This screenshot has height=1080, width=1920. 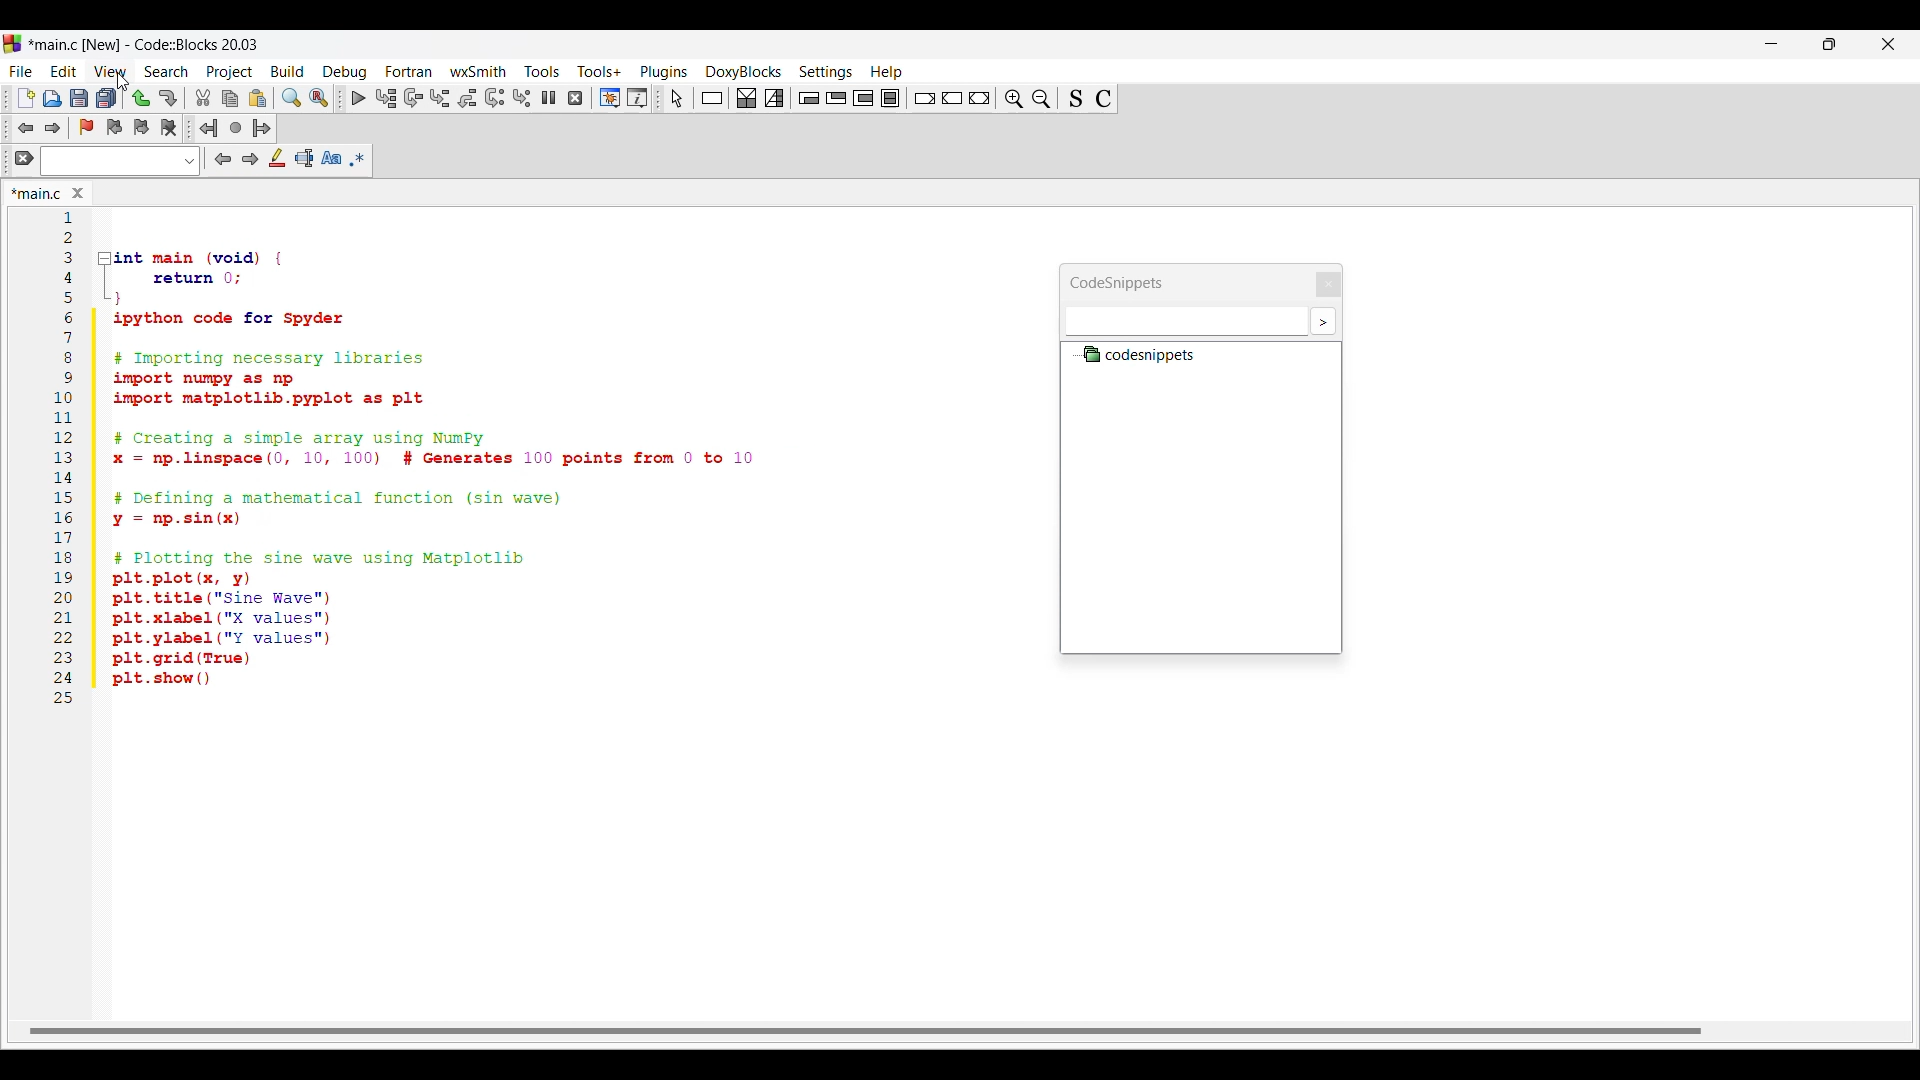 I want to click on Step into, so click(x=440, y=98).